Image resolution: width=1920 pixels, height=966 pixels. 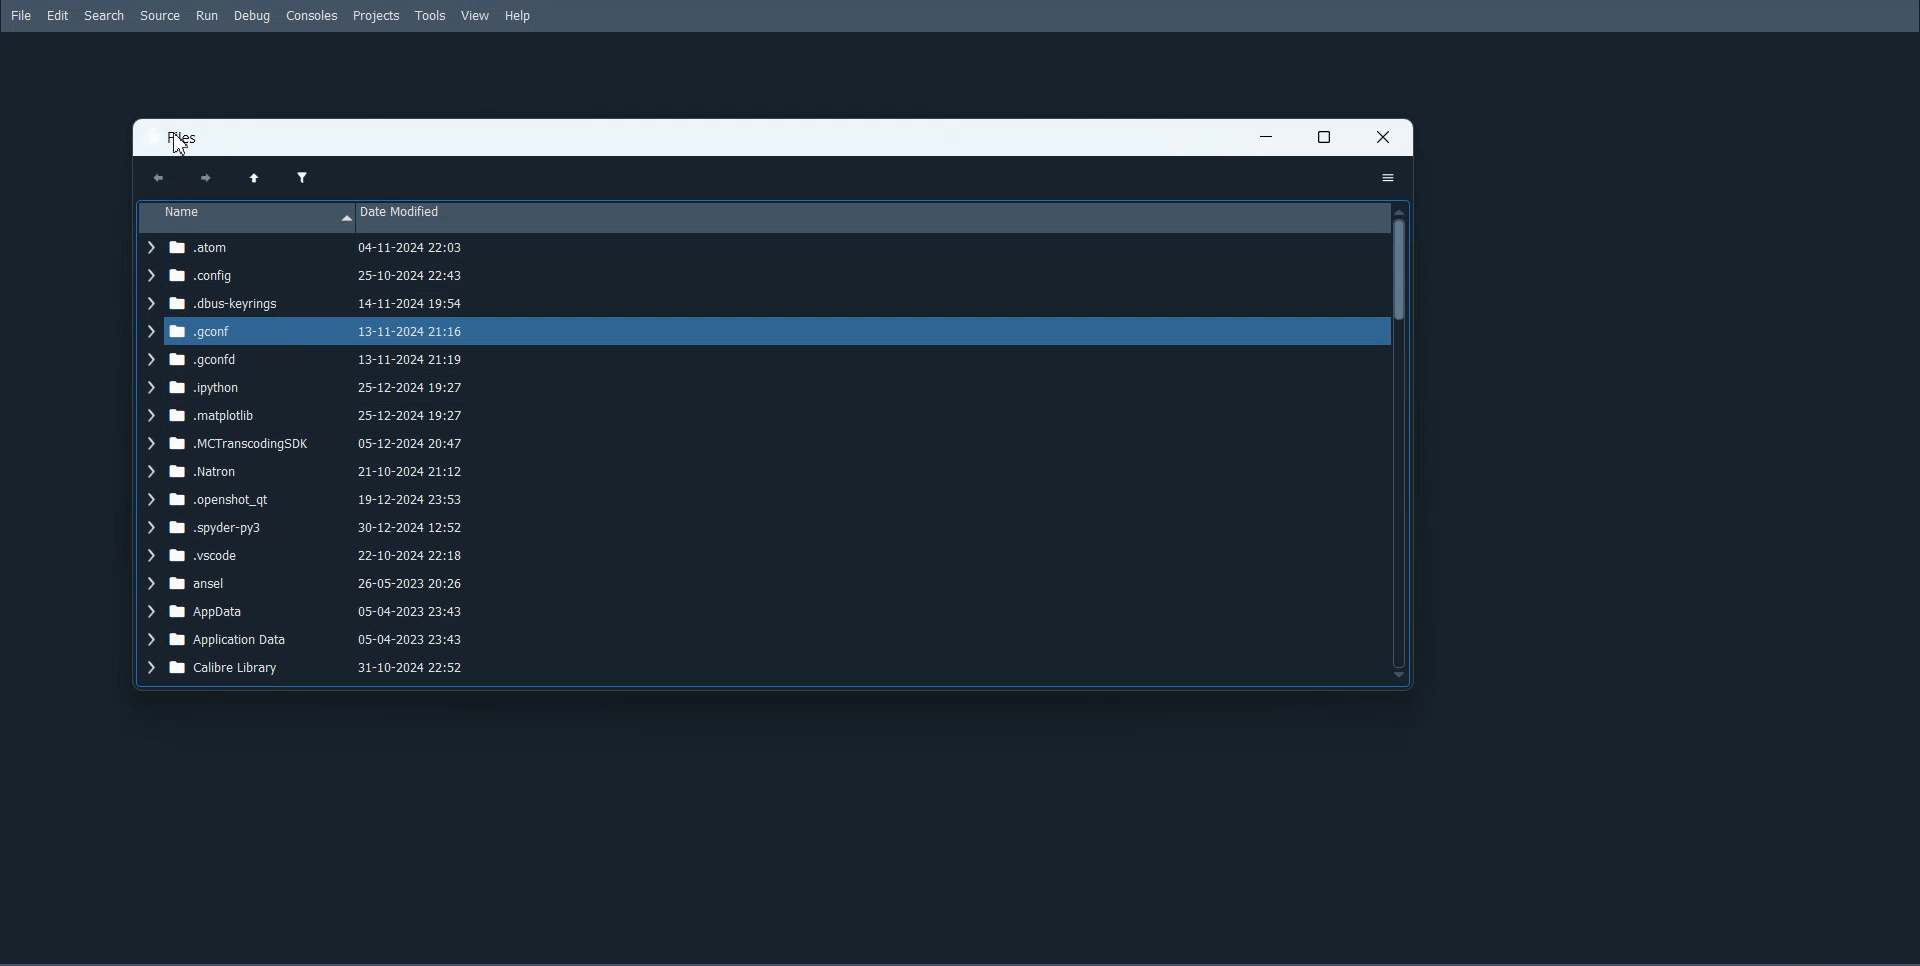 I want to click on Options, so click(x=1389, y=178).